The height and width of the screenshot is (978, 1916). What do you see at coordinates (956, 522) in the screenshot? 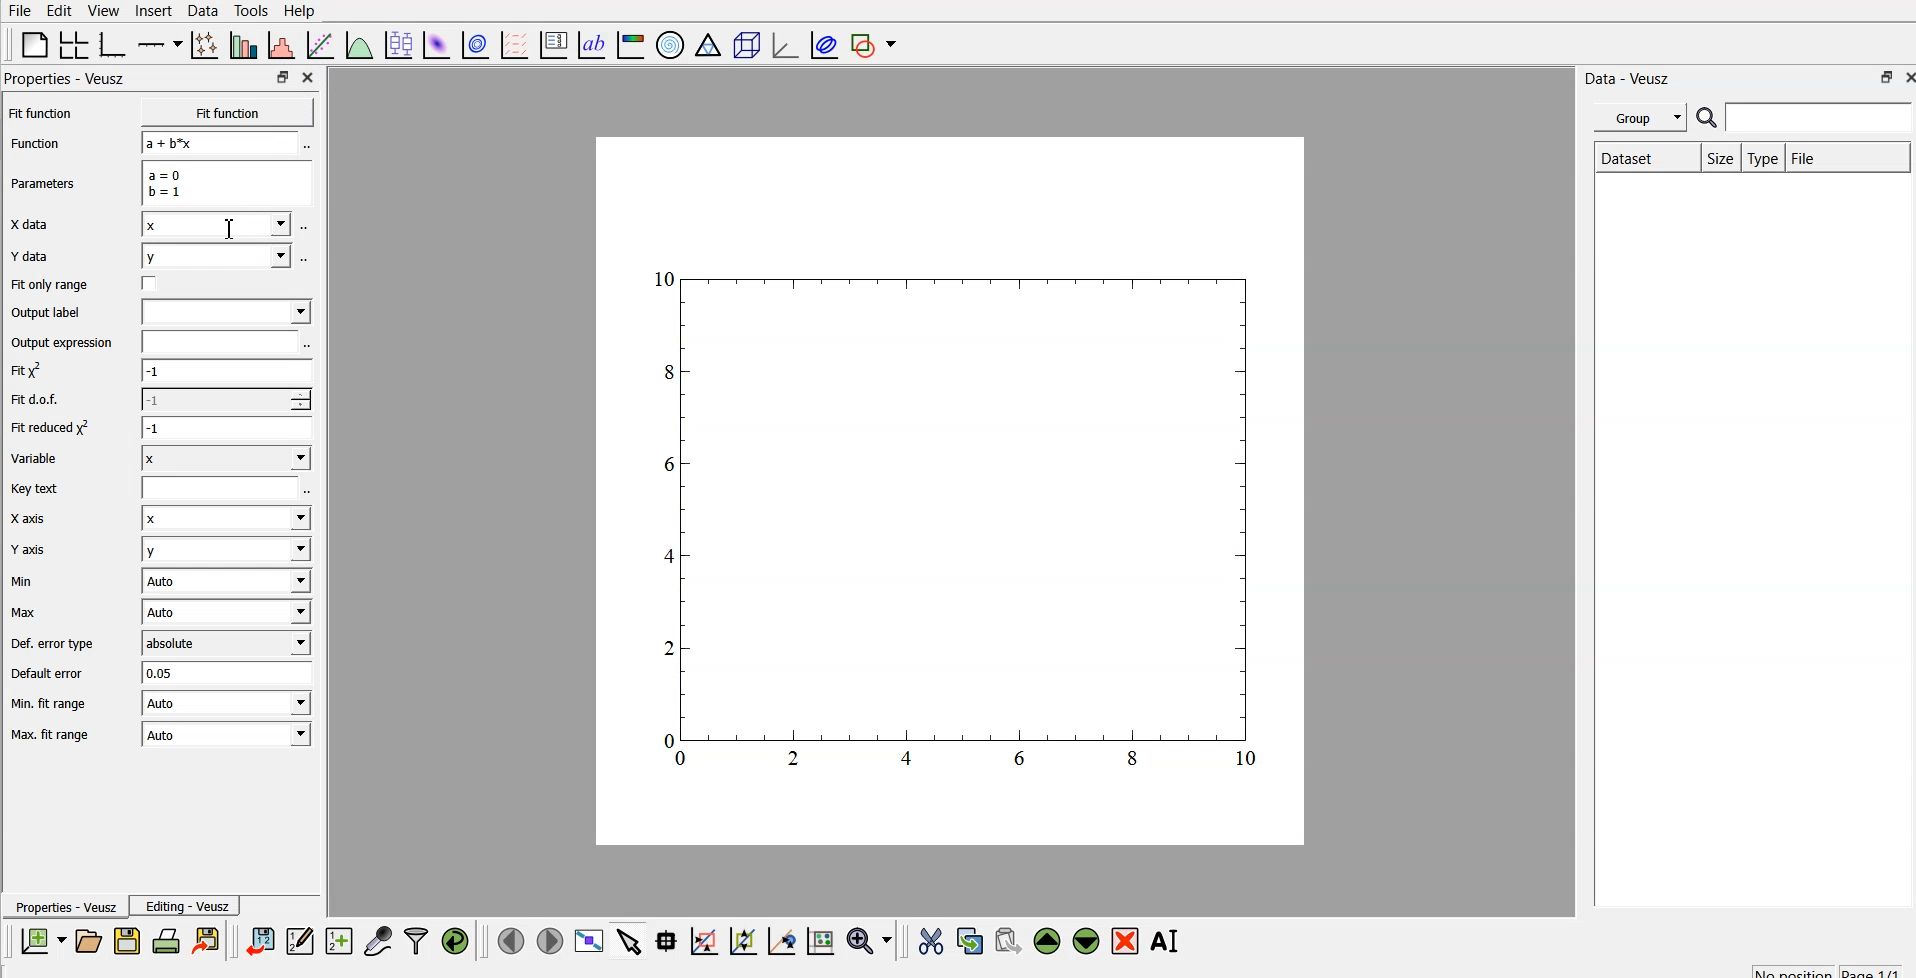
I see `graph` at bounding box center [956, 522].